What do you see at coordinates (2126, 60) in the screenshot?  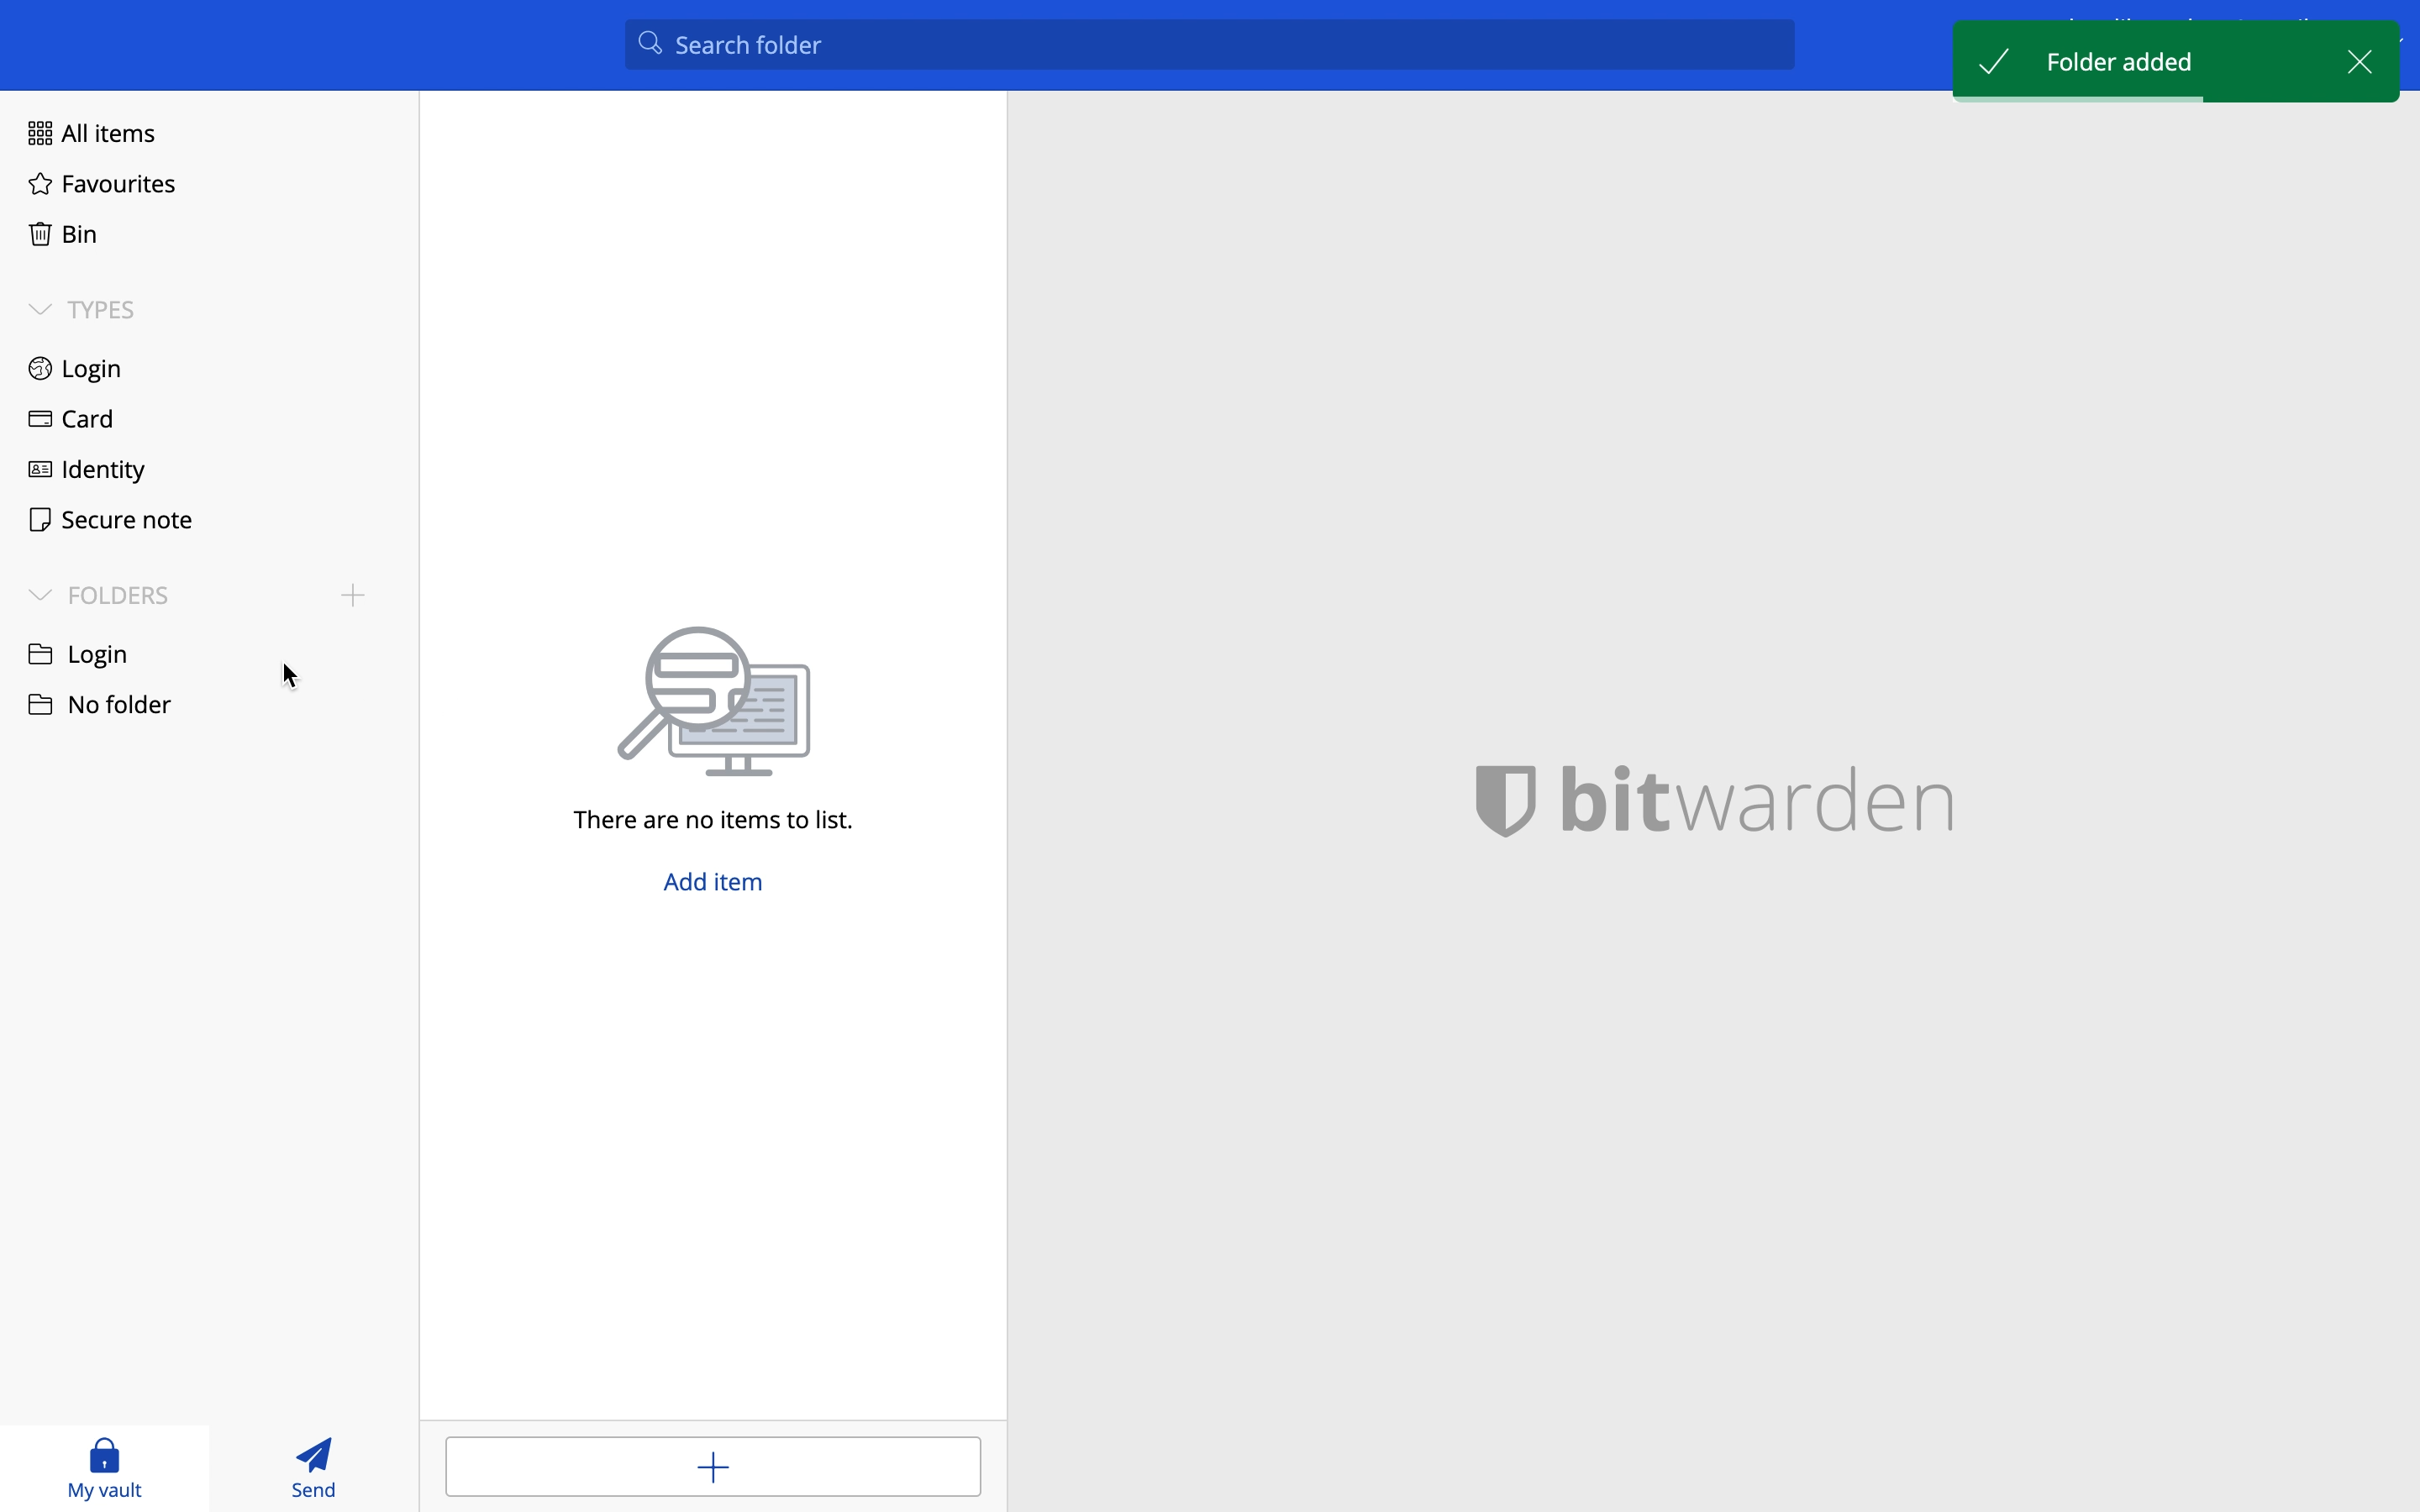 I see `folder added` at bounding box center [2126, 60].